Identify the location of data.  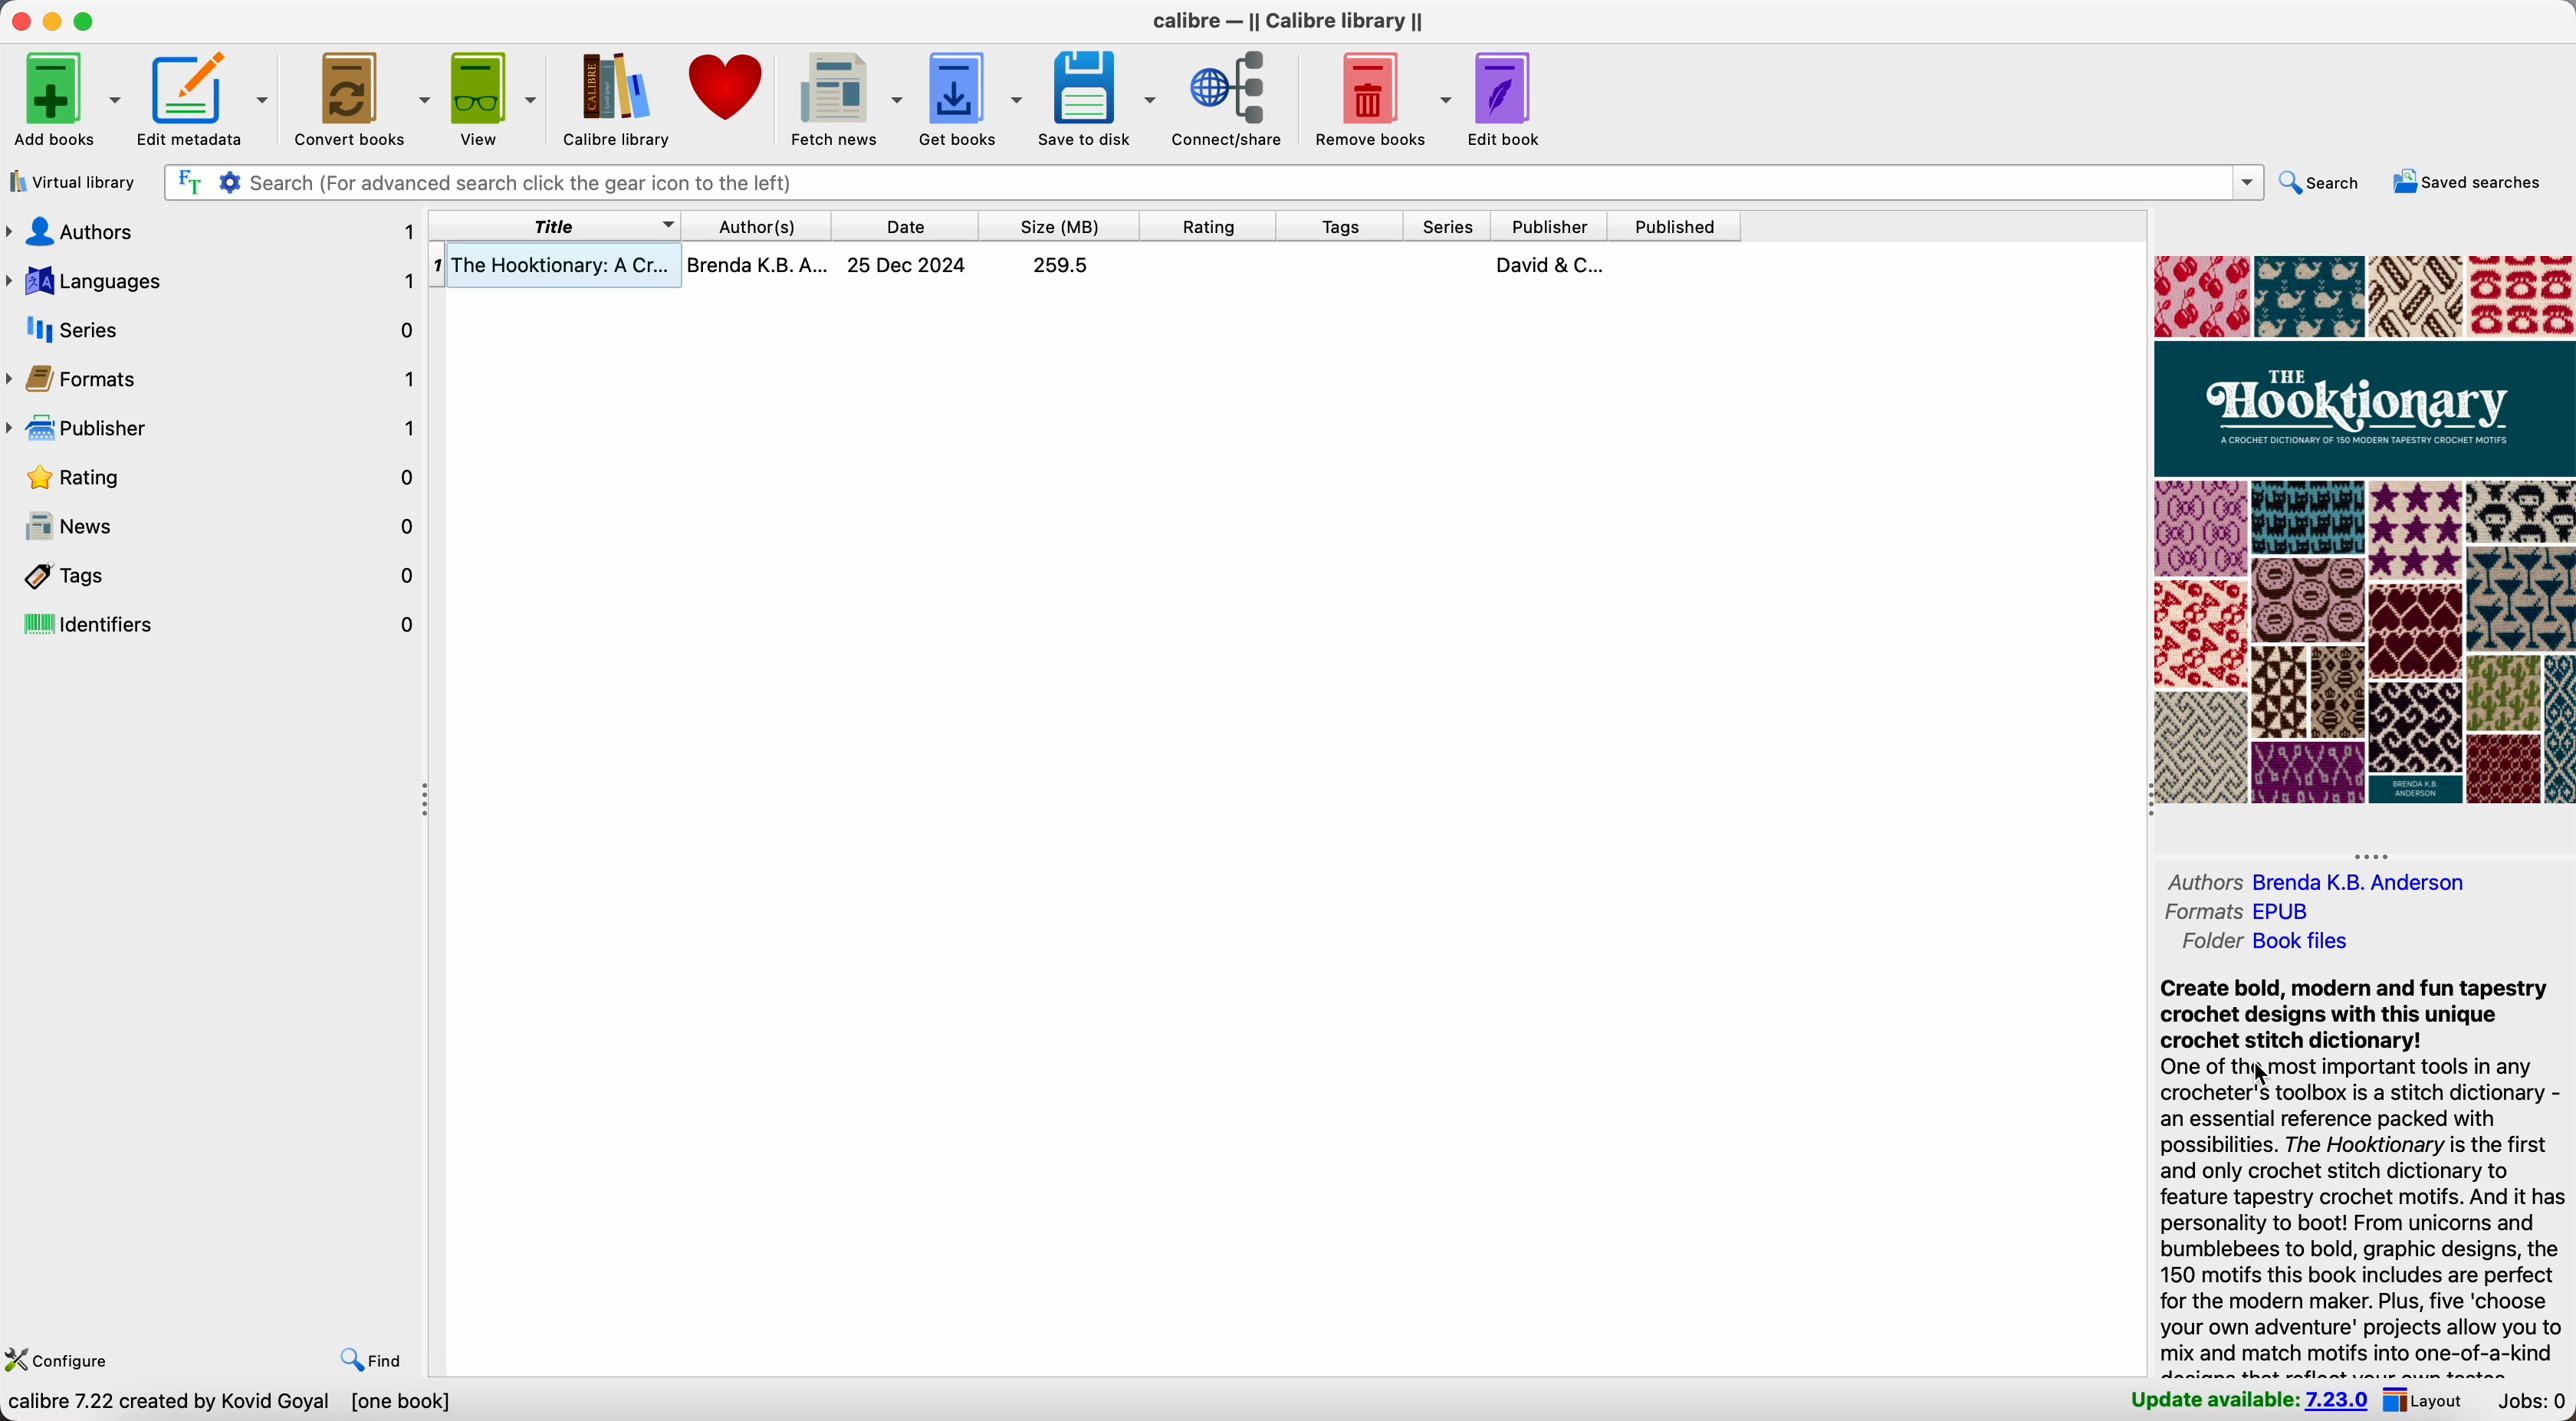
(235, 1405).